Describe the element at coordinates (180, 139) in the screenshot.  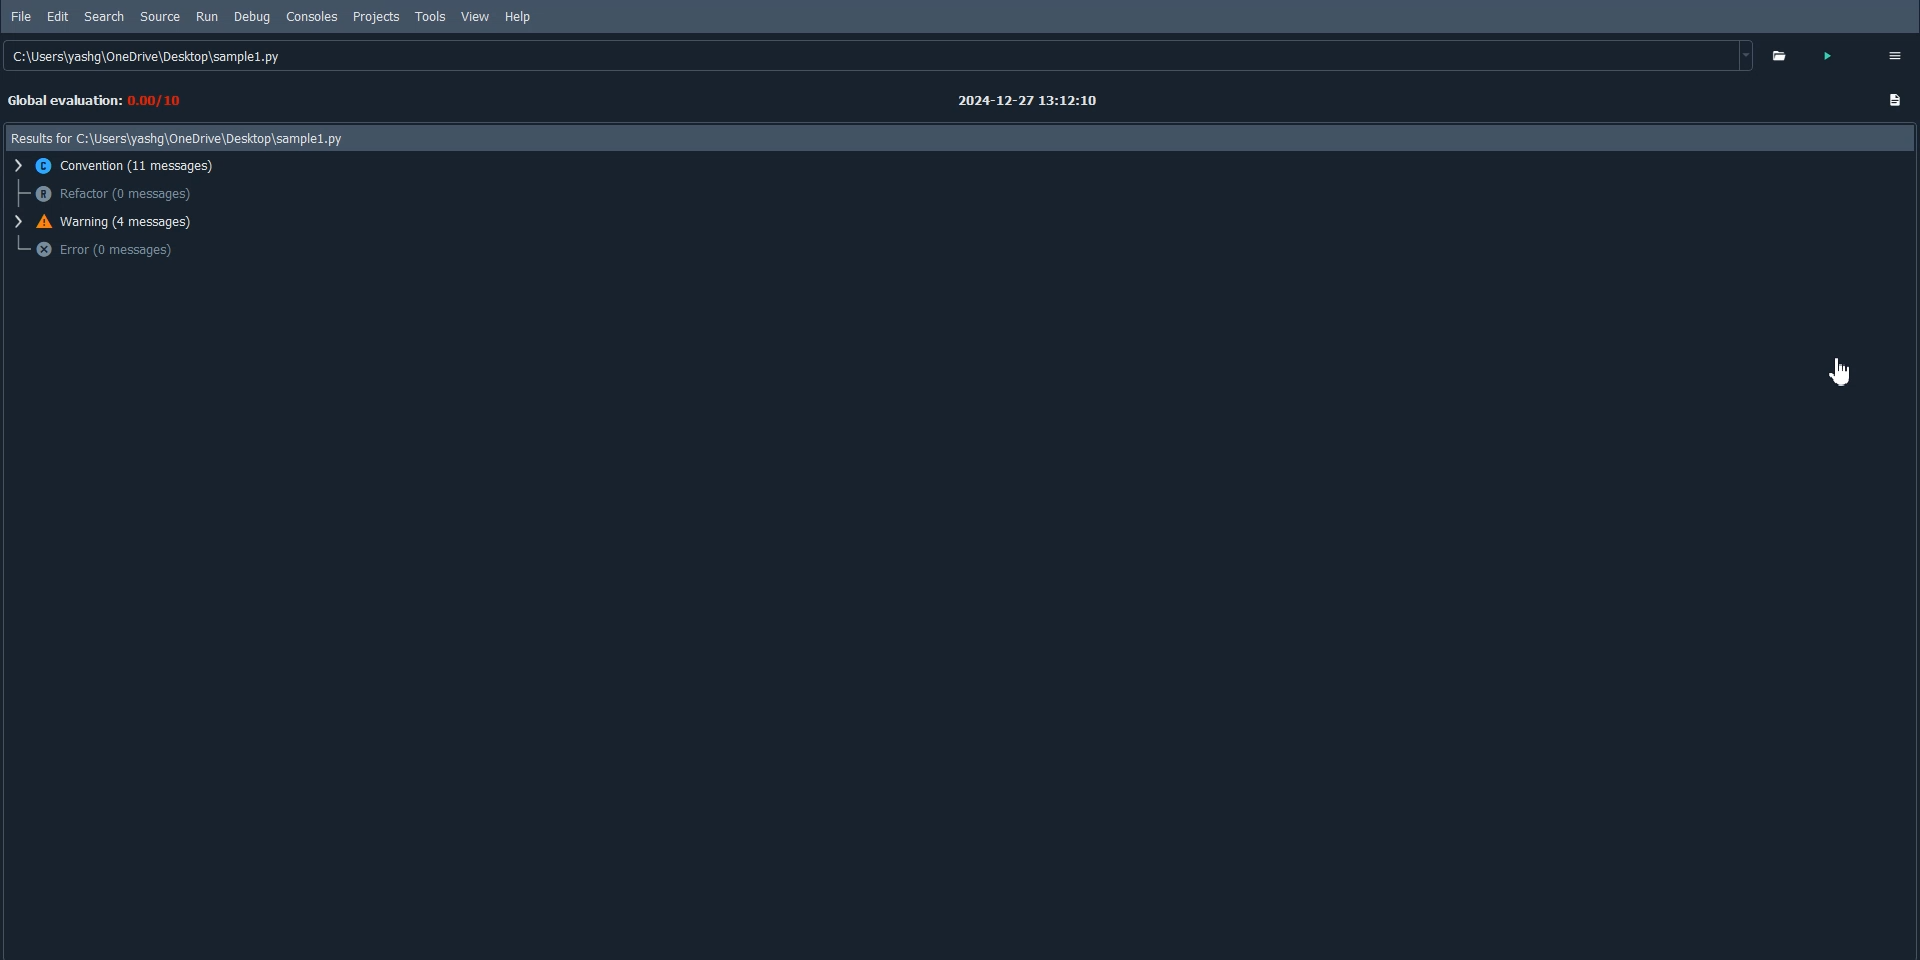
I see `Results for C:\Users\yashg\OneDrive\Desktop\samplel.py` at that location.